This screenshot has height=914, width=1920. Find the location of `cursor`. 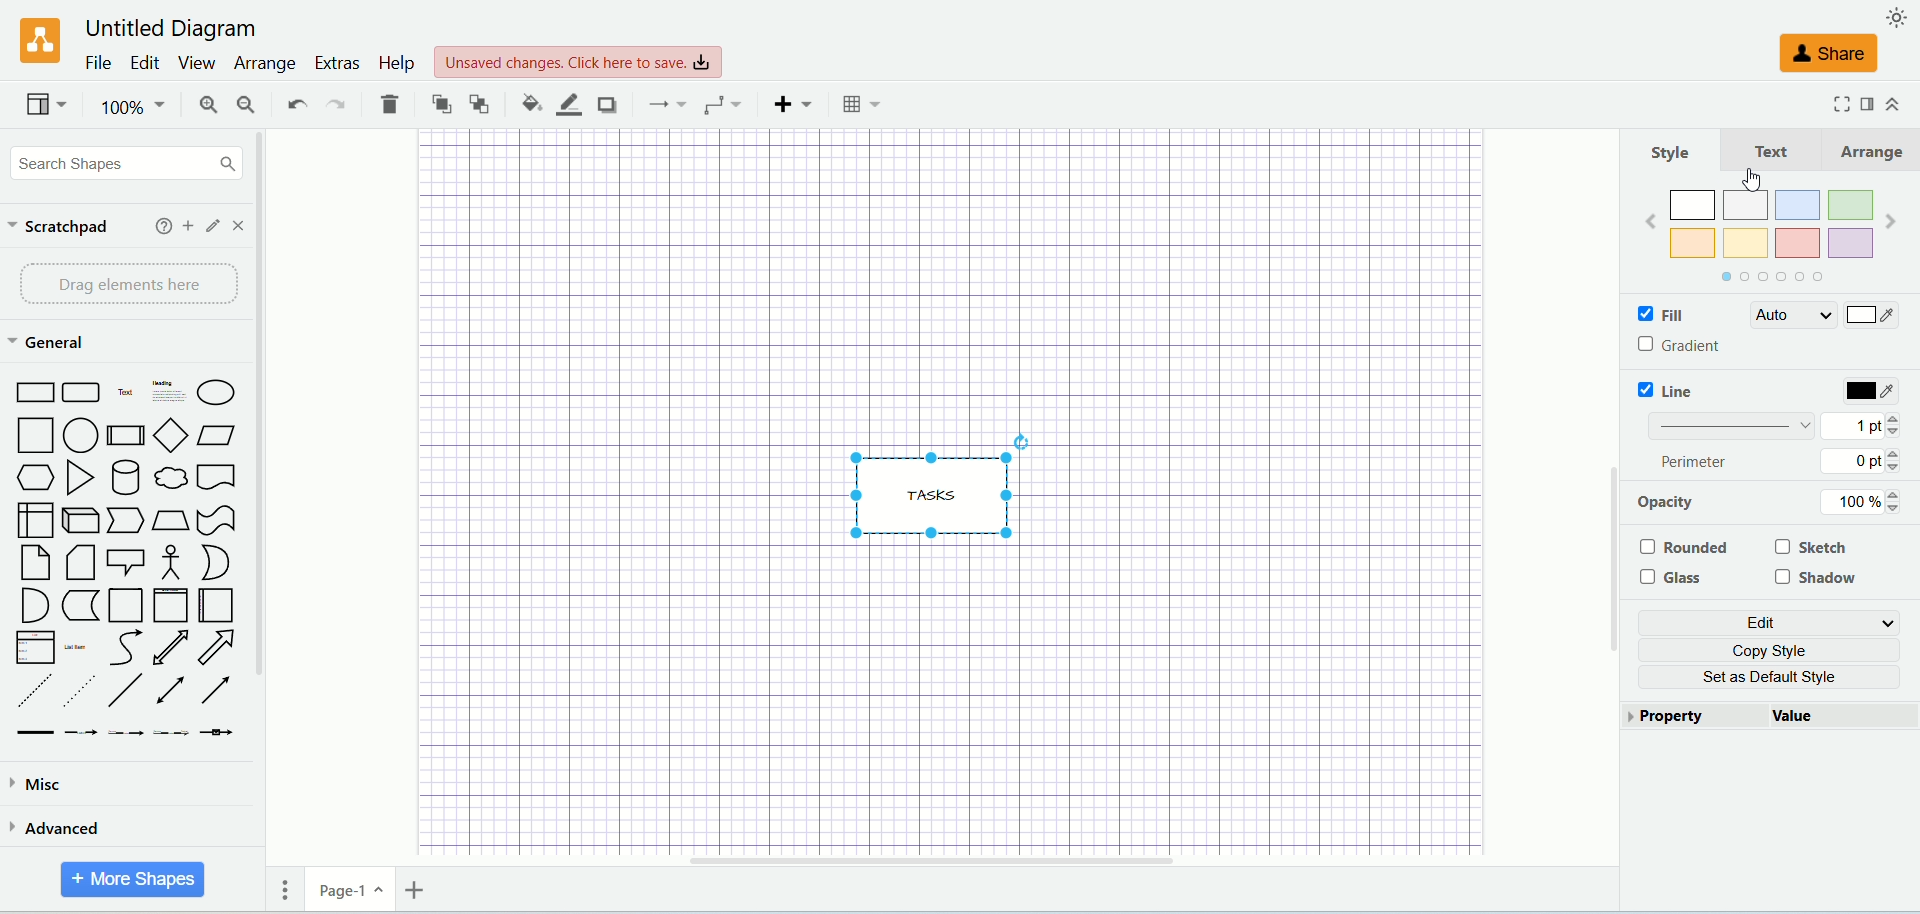

cursor is located at coordinates (1755, 180).